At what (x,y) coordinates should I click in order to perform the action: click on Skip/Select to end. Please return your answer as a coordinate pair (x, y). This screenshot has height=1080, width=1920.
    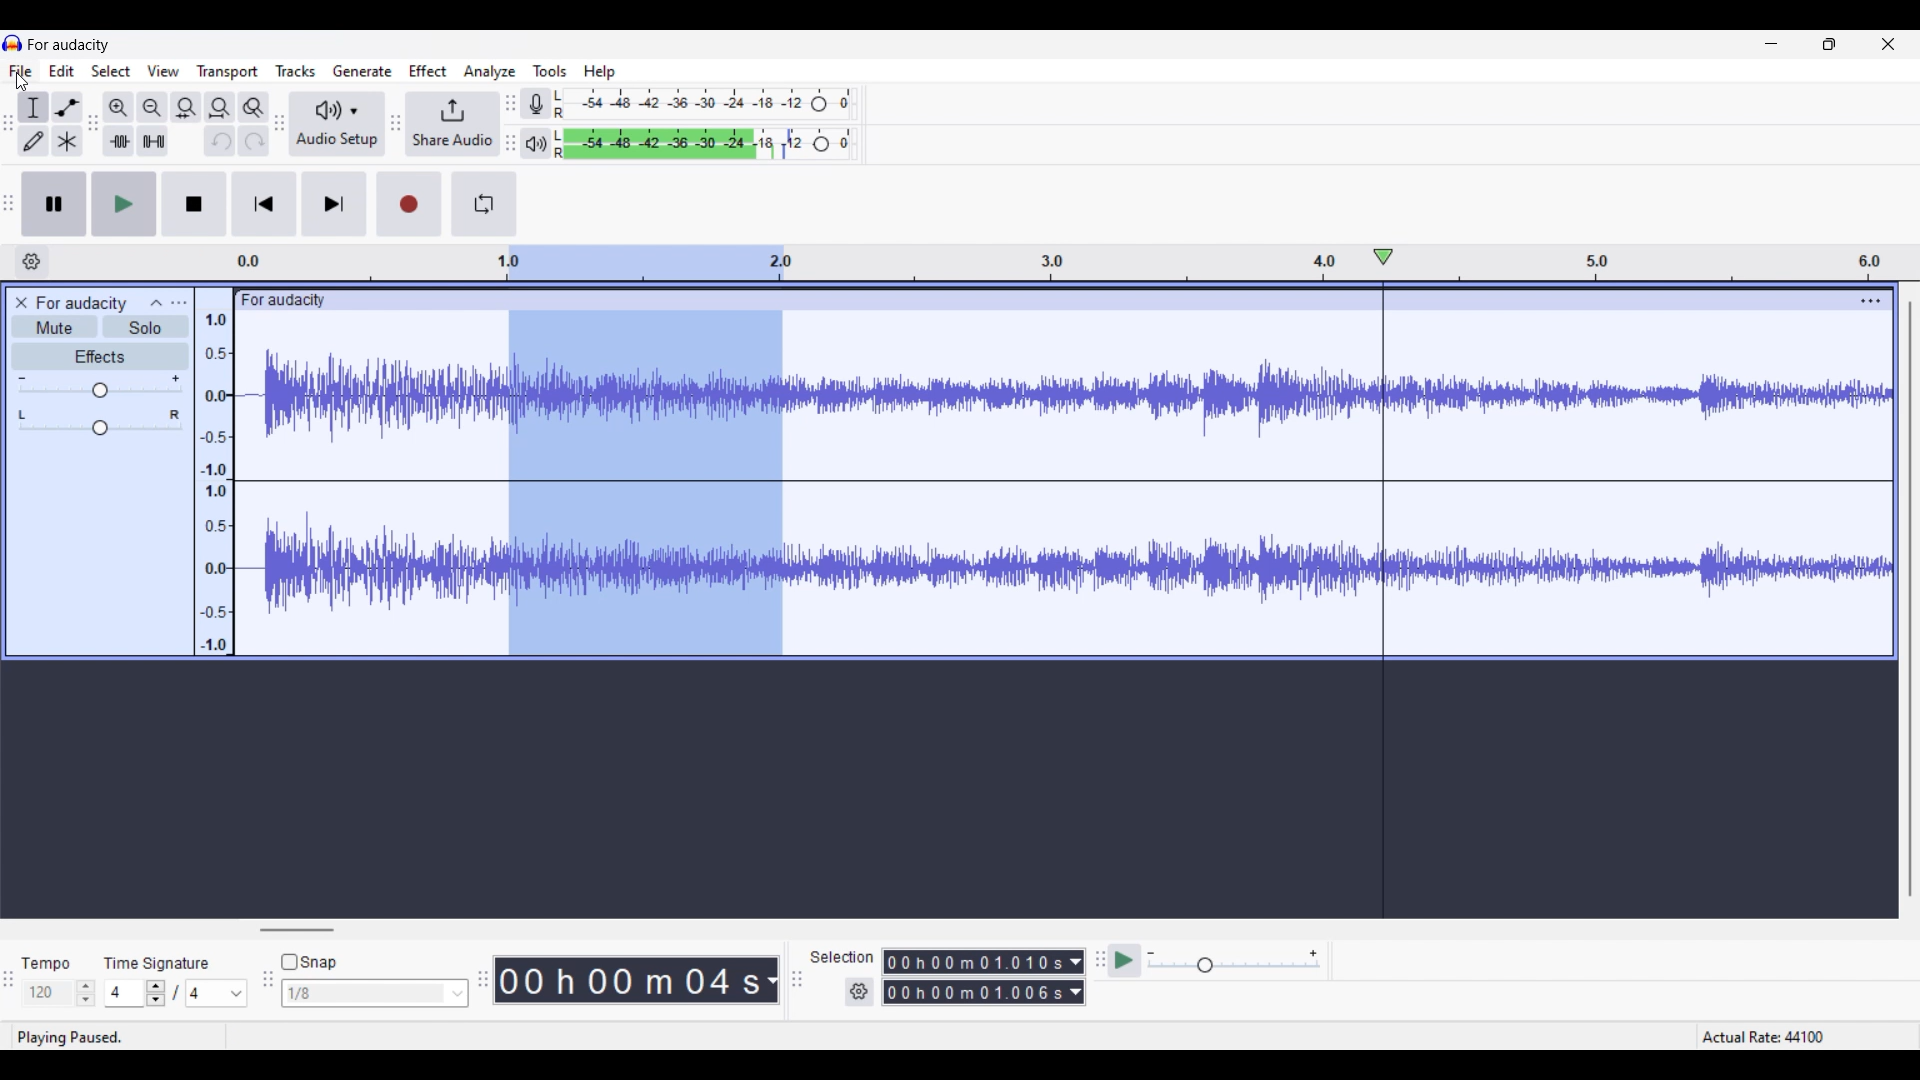
    Looking at the image, I should click on (334, 204).